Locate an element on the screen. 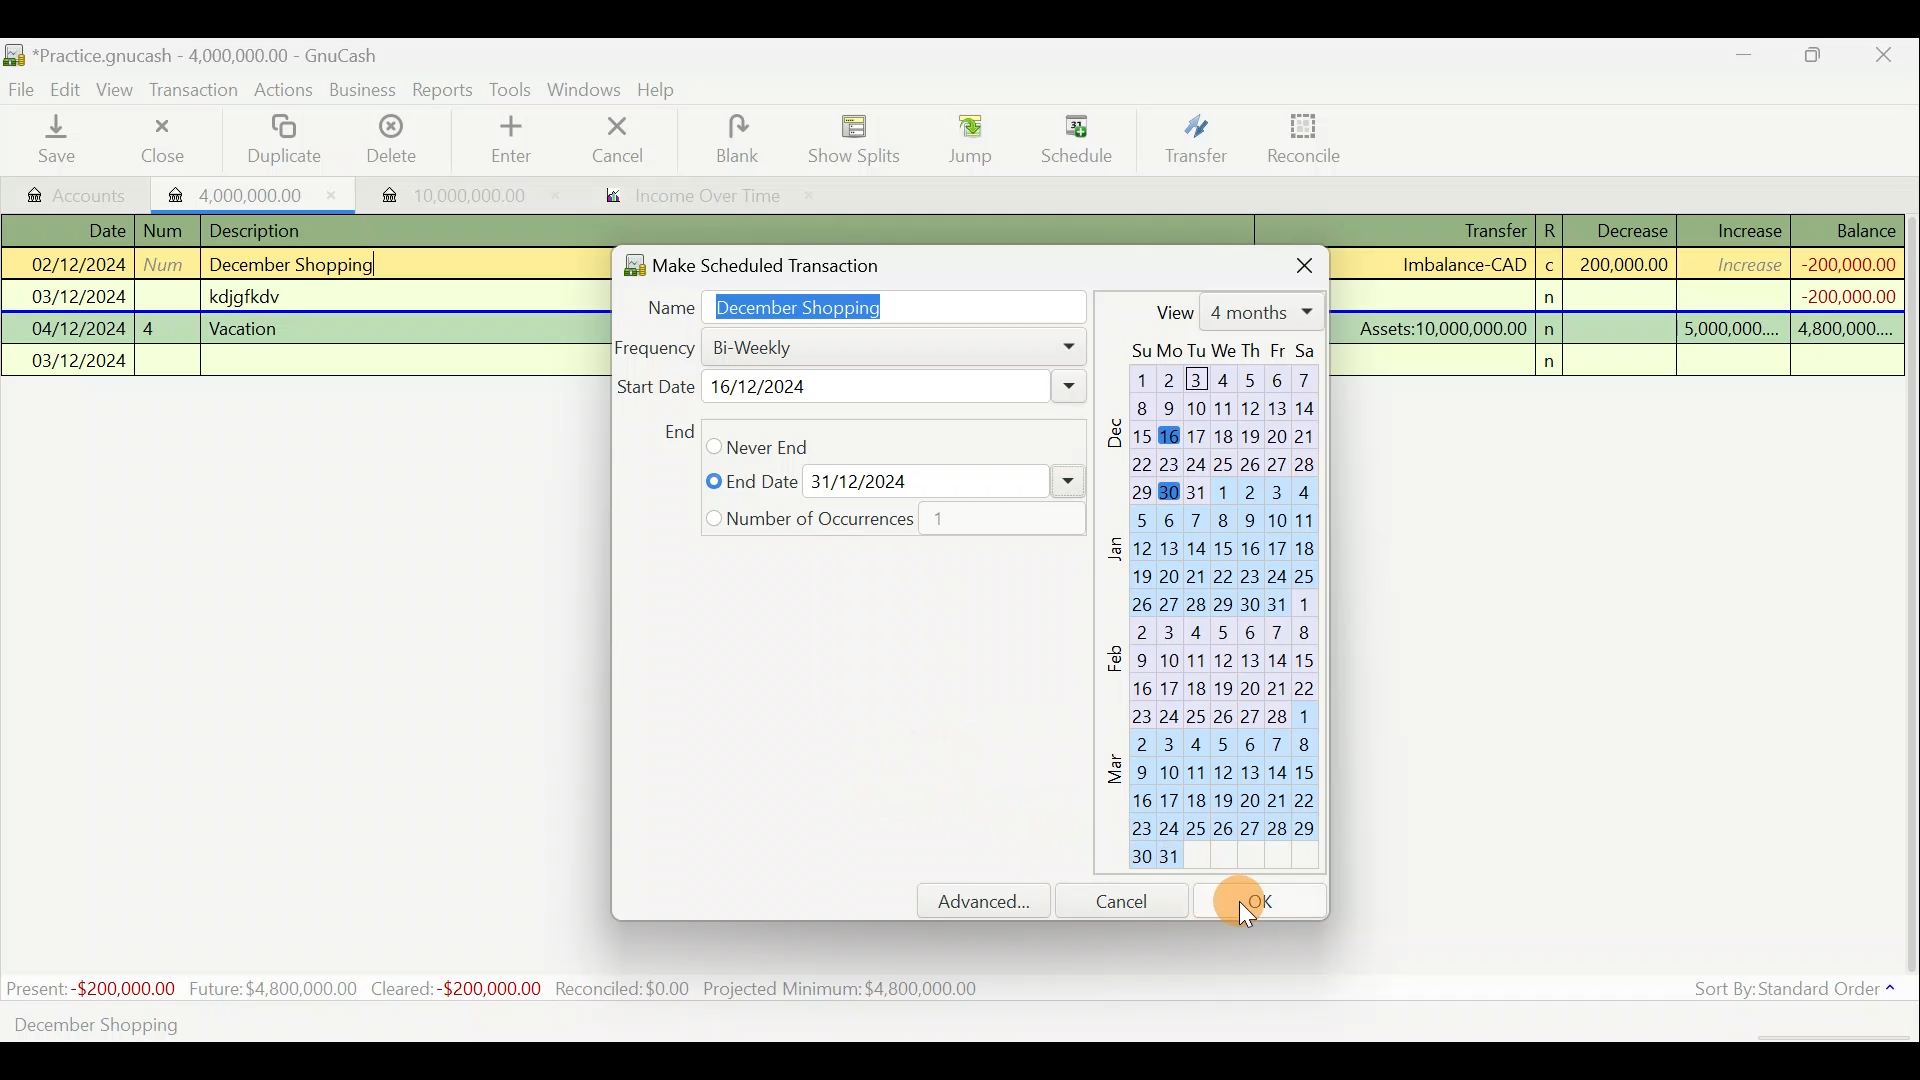 The height and width of the screenshot is (1080, 1920). Advanced is located at coordinates (993, 901).